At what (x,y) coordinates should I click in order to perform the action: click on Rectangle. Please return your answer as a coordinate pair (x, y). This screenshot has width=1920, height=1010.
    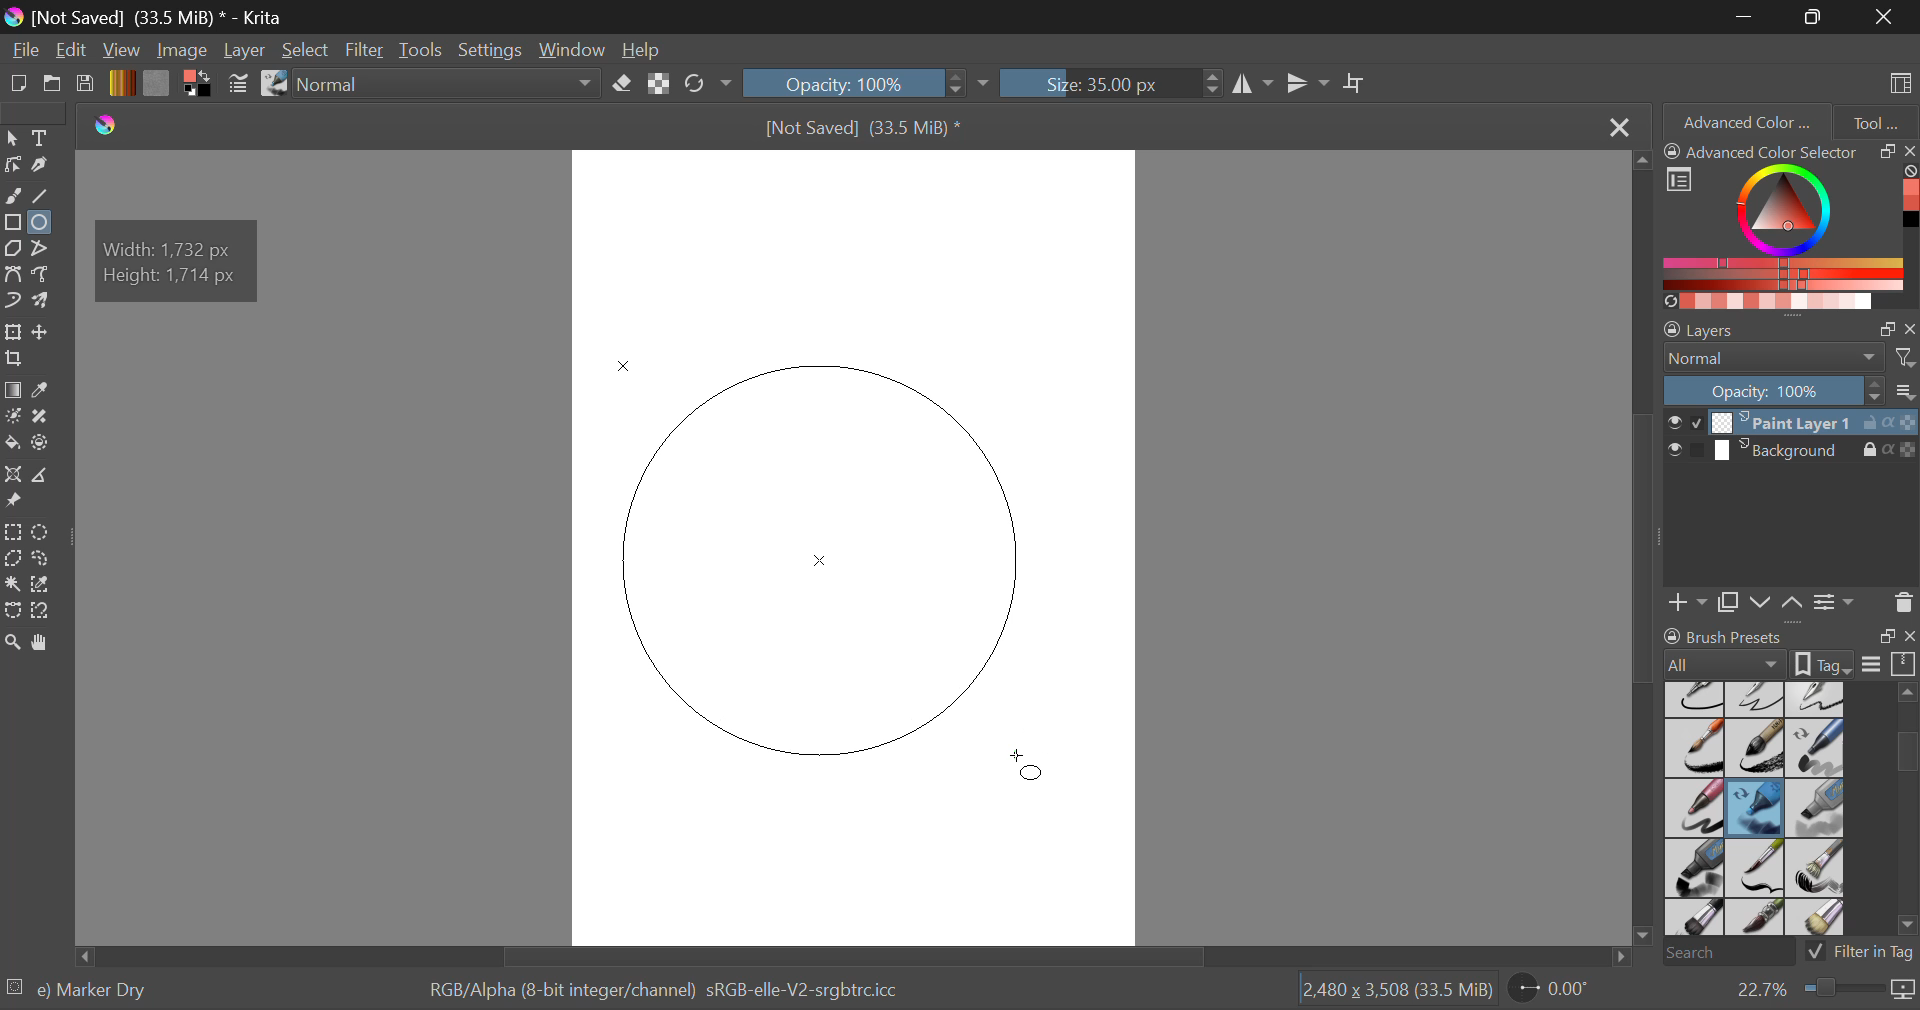
    Looking at the image, I should click on (12, 223).